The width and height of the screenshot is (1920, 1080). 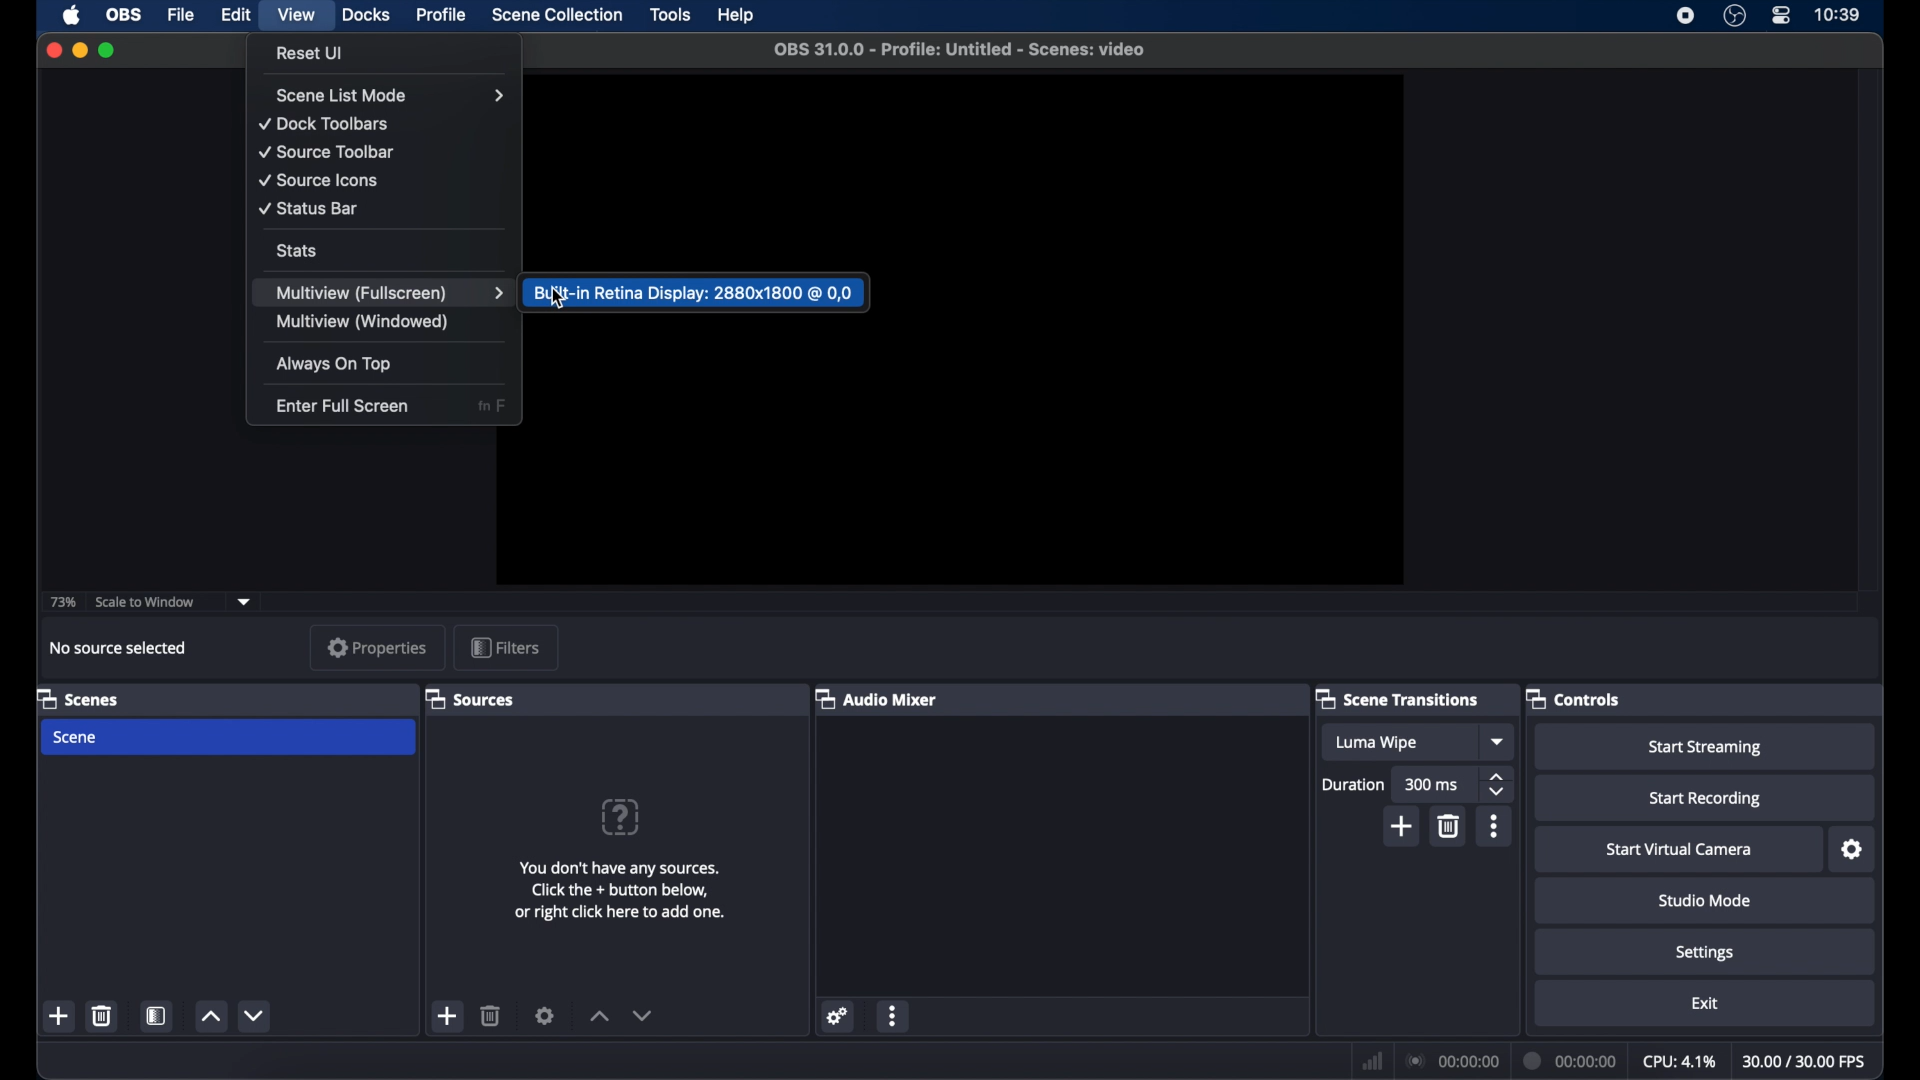 What do you see at coordinates (1499, 785) in the screenshot?
I see `stepper buttons` at bounding box center [1499, 785].